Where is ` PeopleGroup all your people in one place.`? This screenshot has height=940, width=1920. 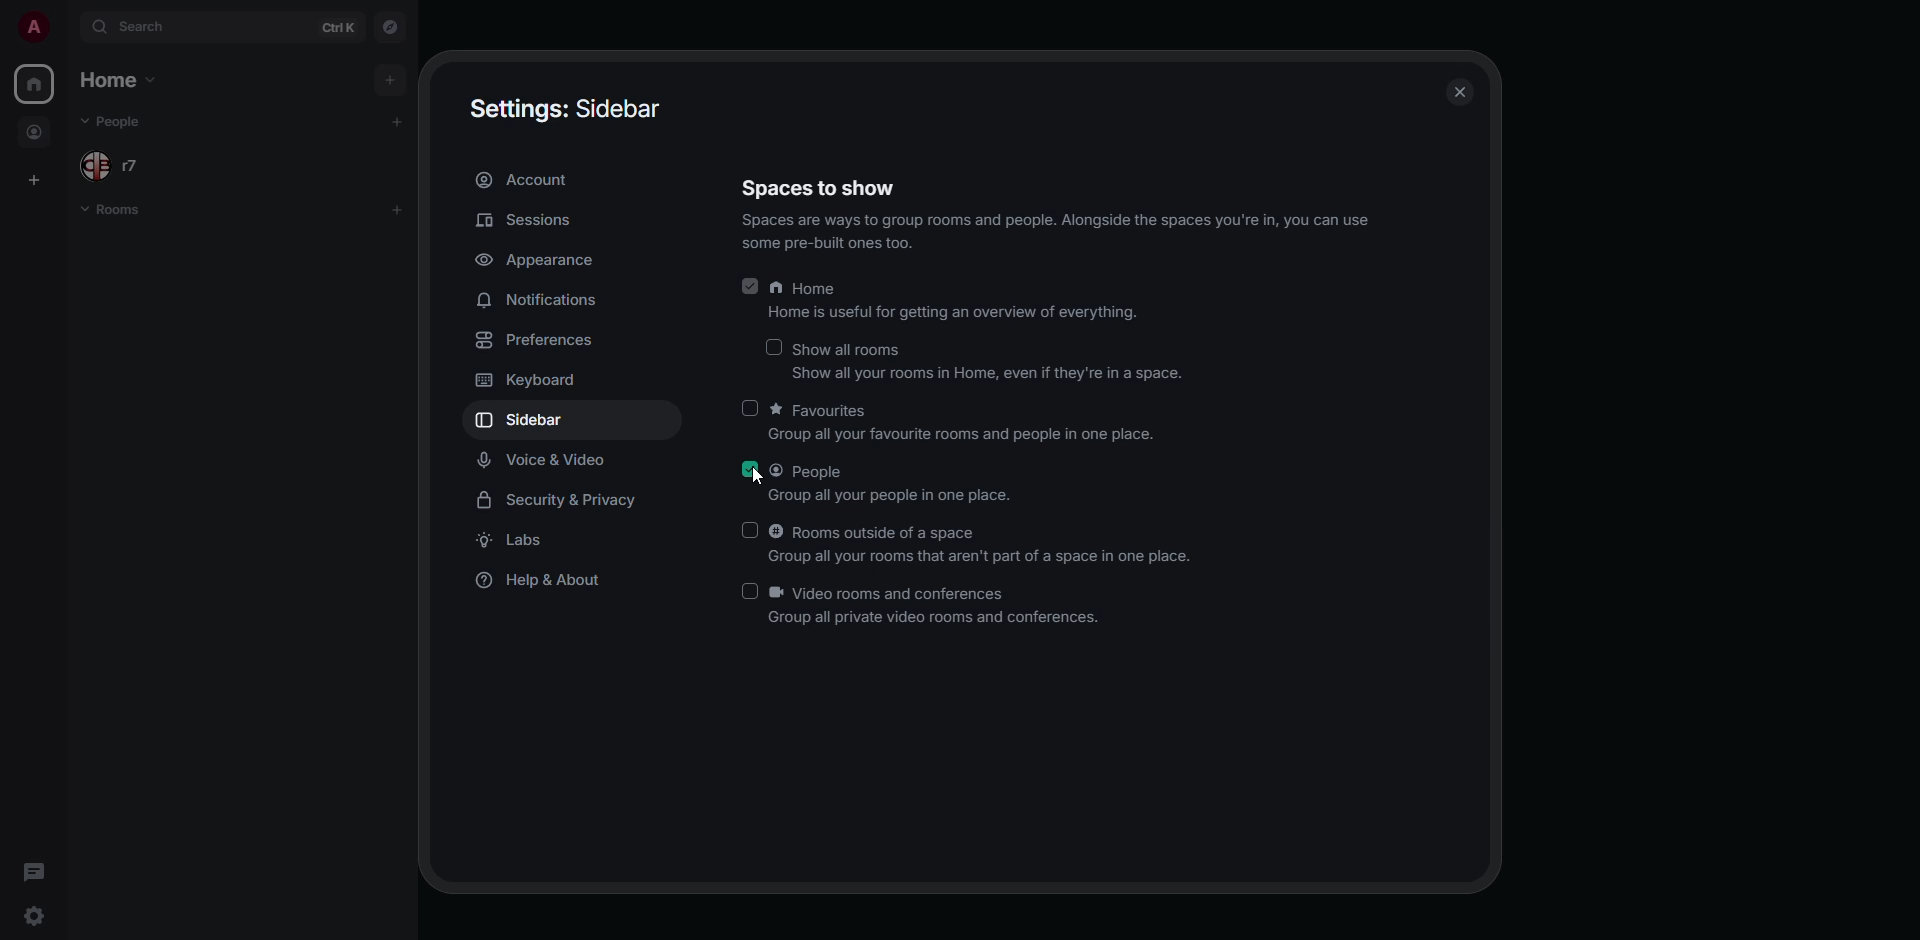  PeopleGroup all your people in one place. is located at coordinates (884, 479).